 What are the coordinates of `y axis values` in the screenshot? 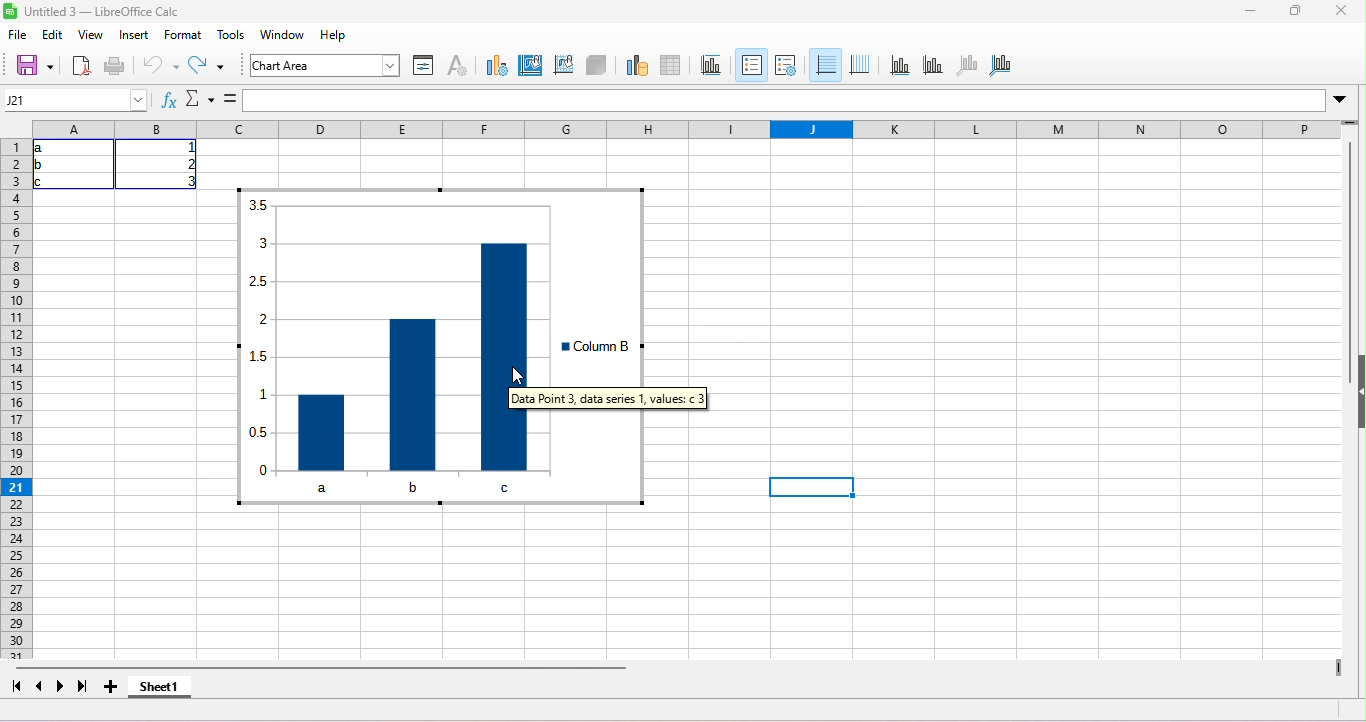 It's located at (259, 338).